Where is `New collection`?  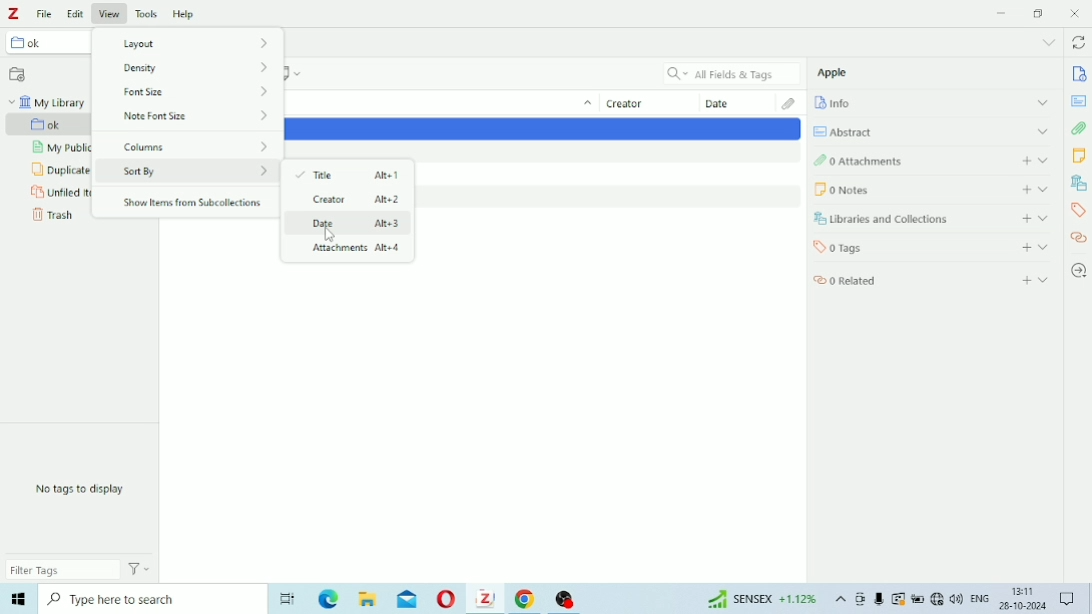
New collection is located at coordinates (18, 73).